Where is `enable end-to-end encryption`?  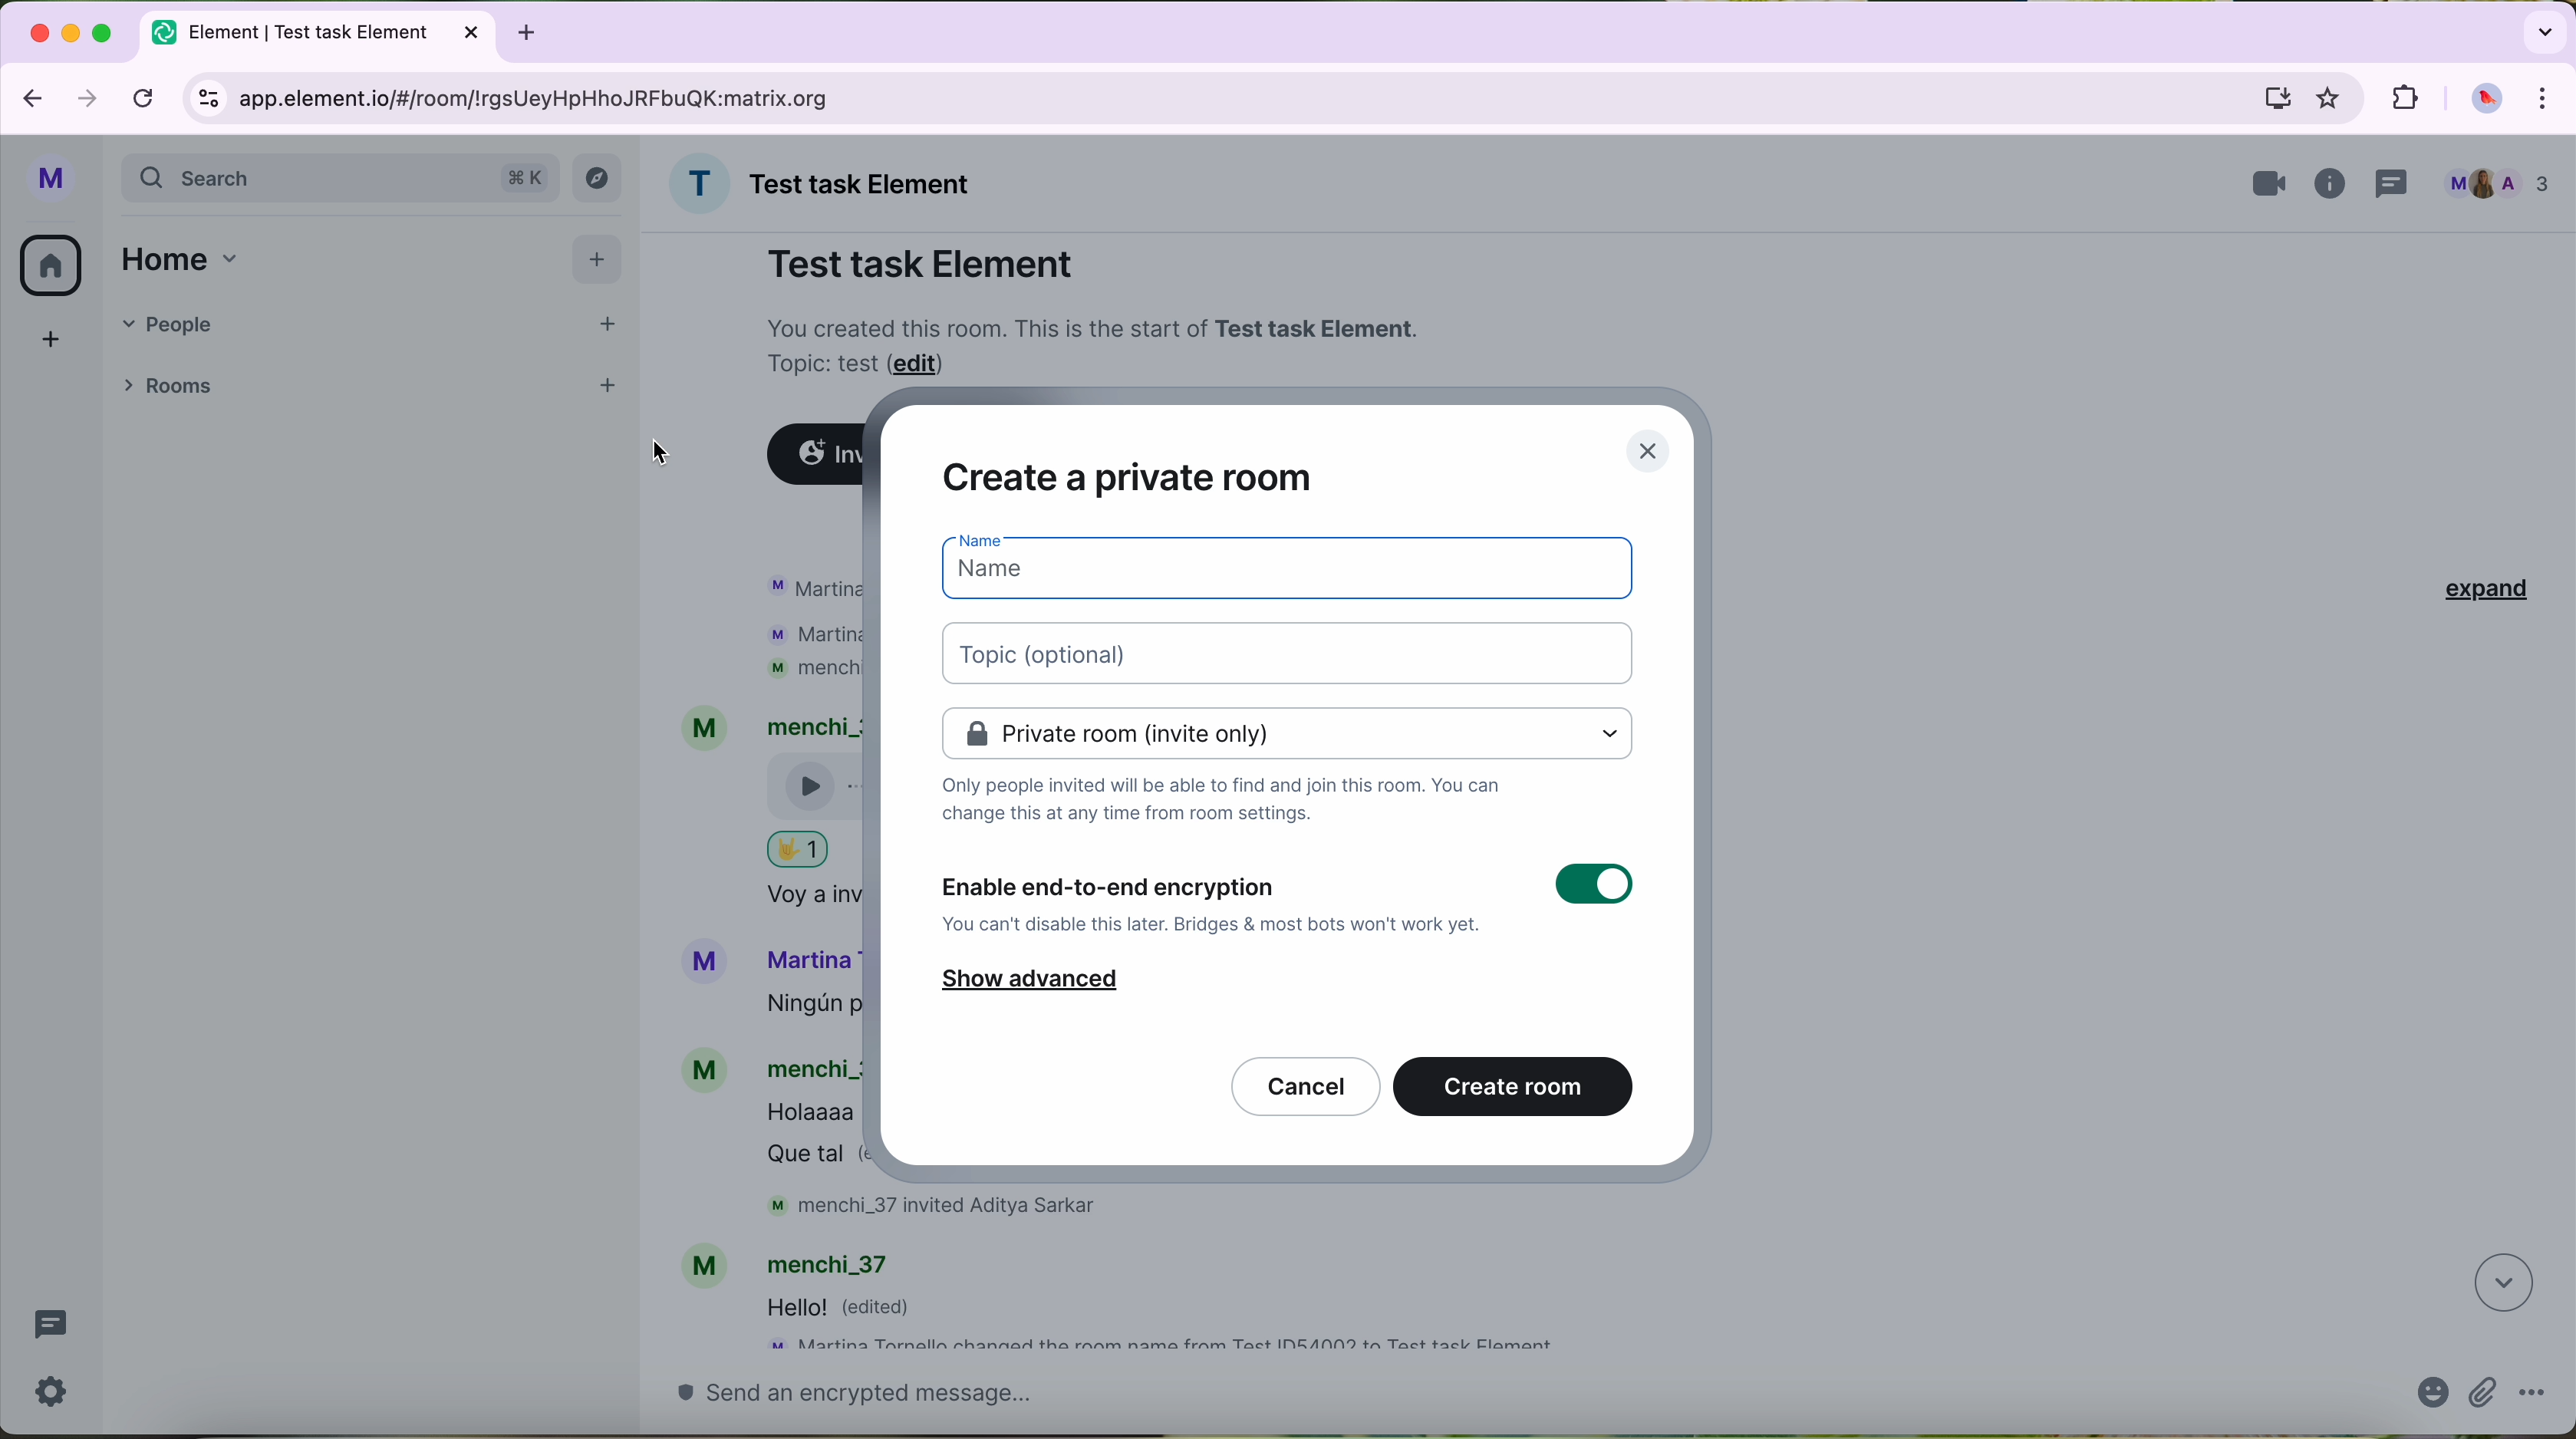
enable end-to-end encryption is located at coordinates (1214, 902).